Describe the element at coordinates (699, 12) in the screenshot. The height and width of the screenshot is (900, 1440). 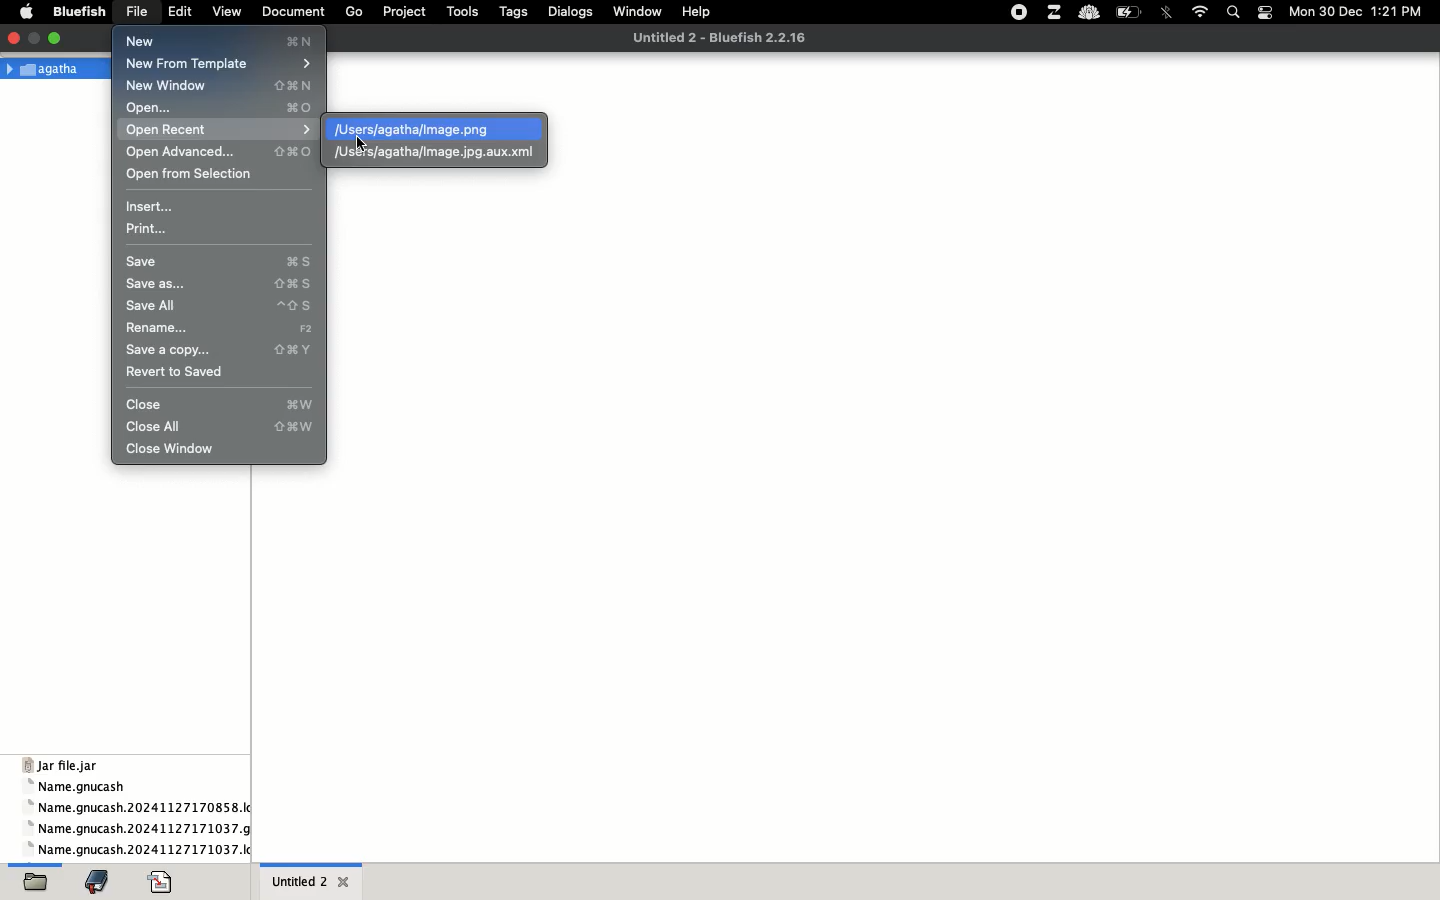
I see `help` at that location.